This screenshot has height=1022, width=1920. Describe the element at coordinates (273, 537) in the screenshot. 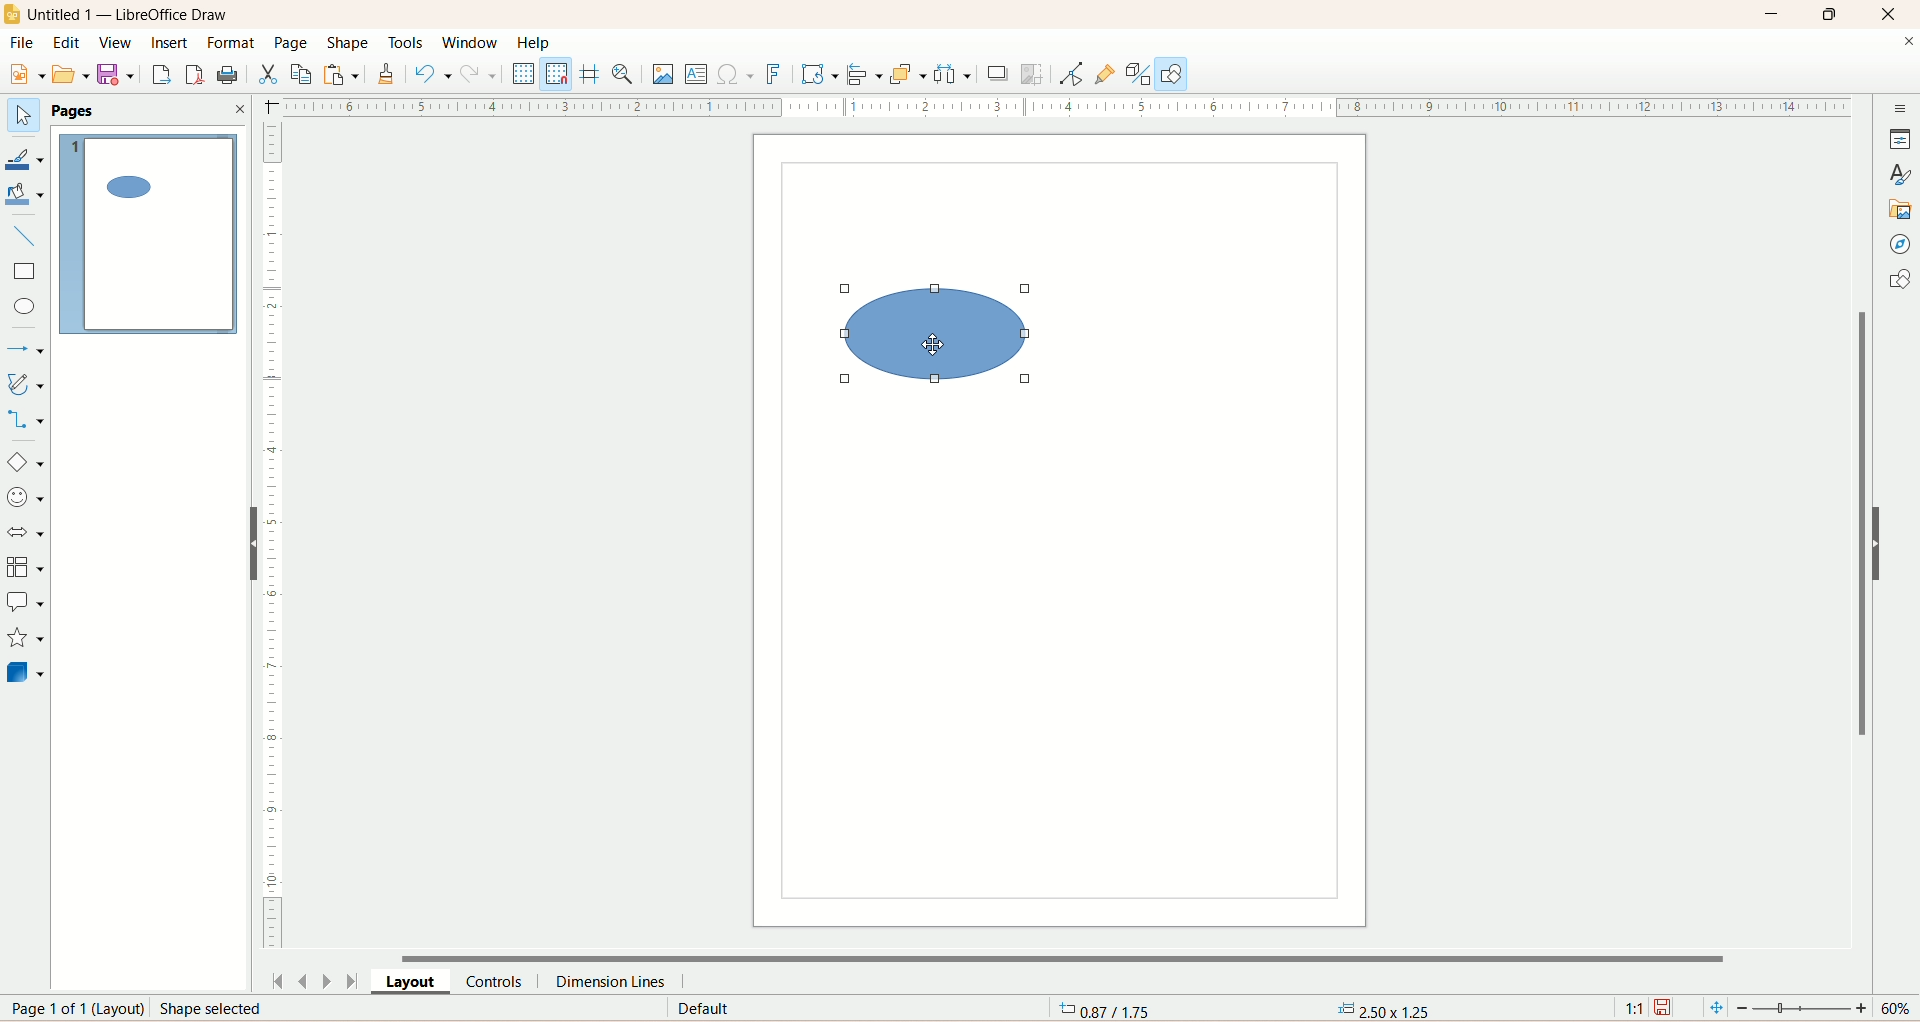

I see `scale bar` at that location.